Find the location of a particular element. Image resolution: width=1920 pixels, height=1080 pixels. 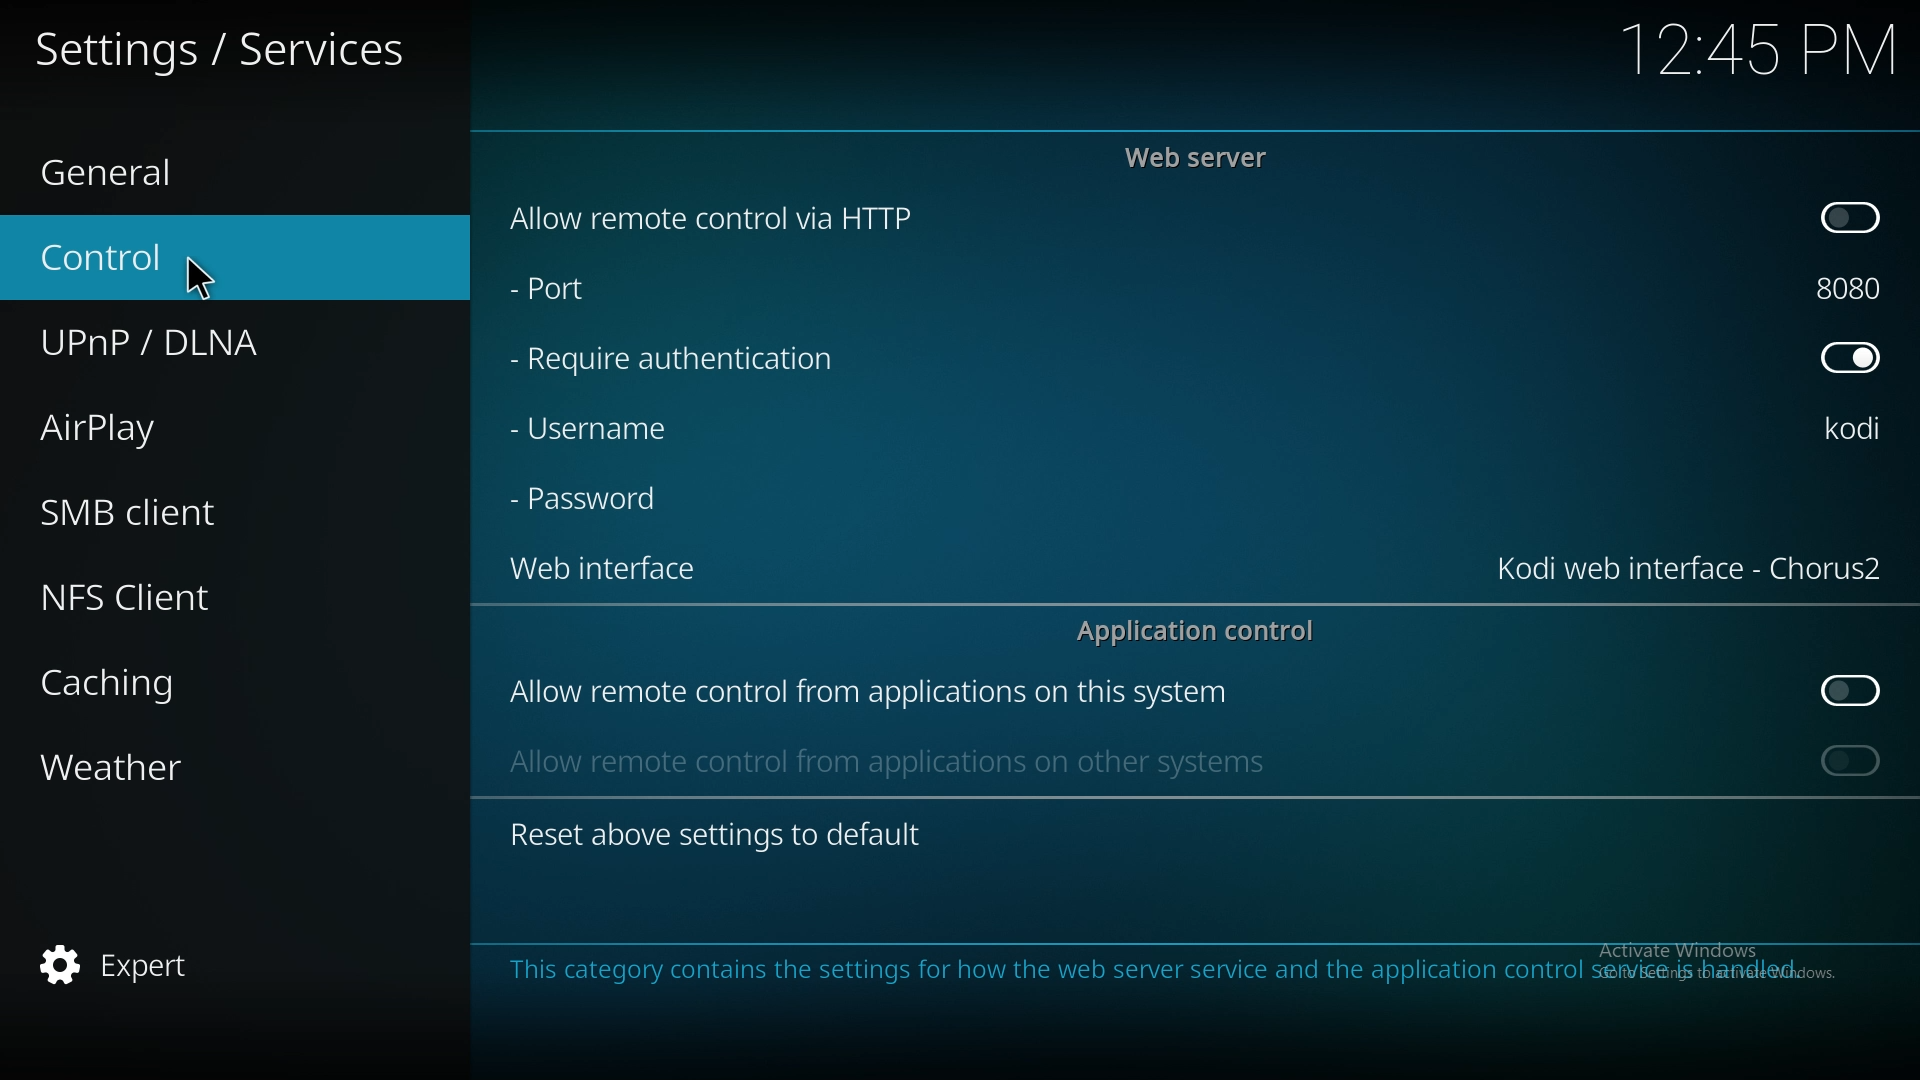

weather is located at coordinates (182, 771).